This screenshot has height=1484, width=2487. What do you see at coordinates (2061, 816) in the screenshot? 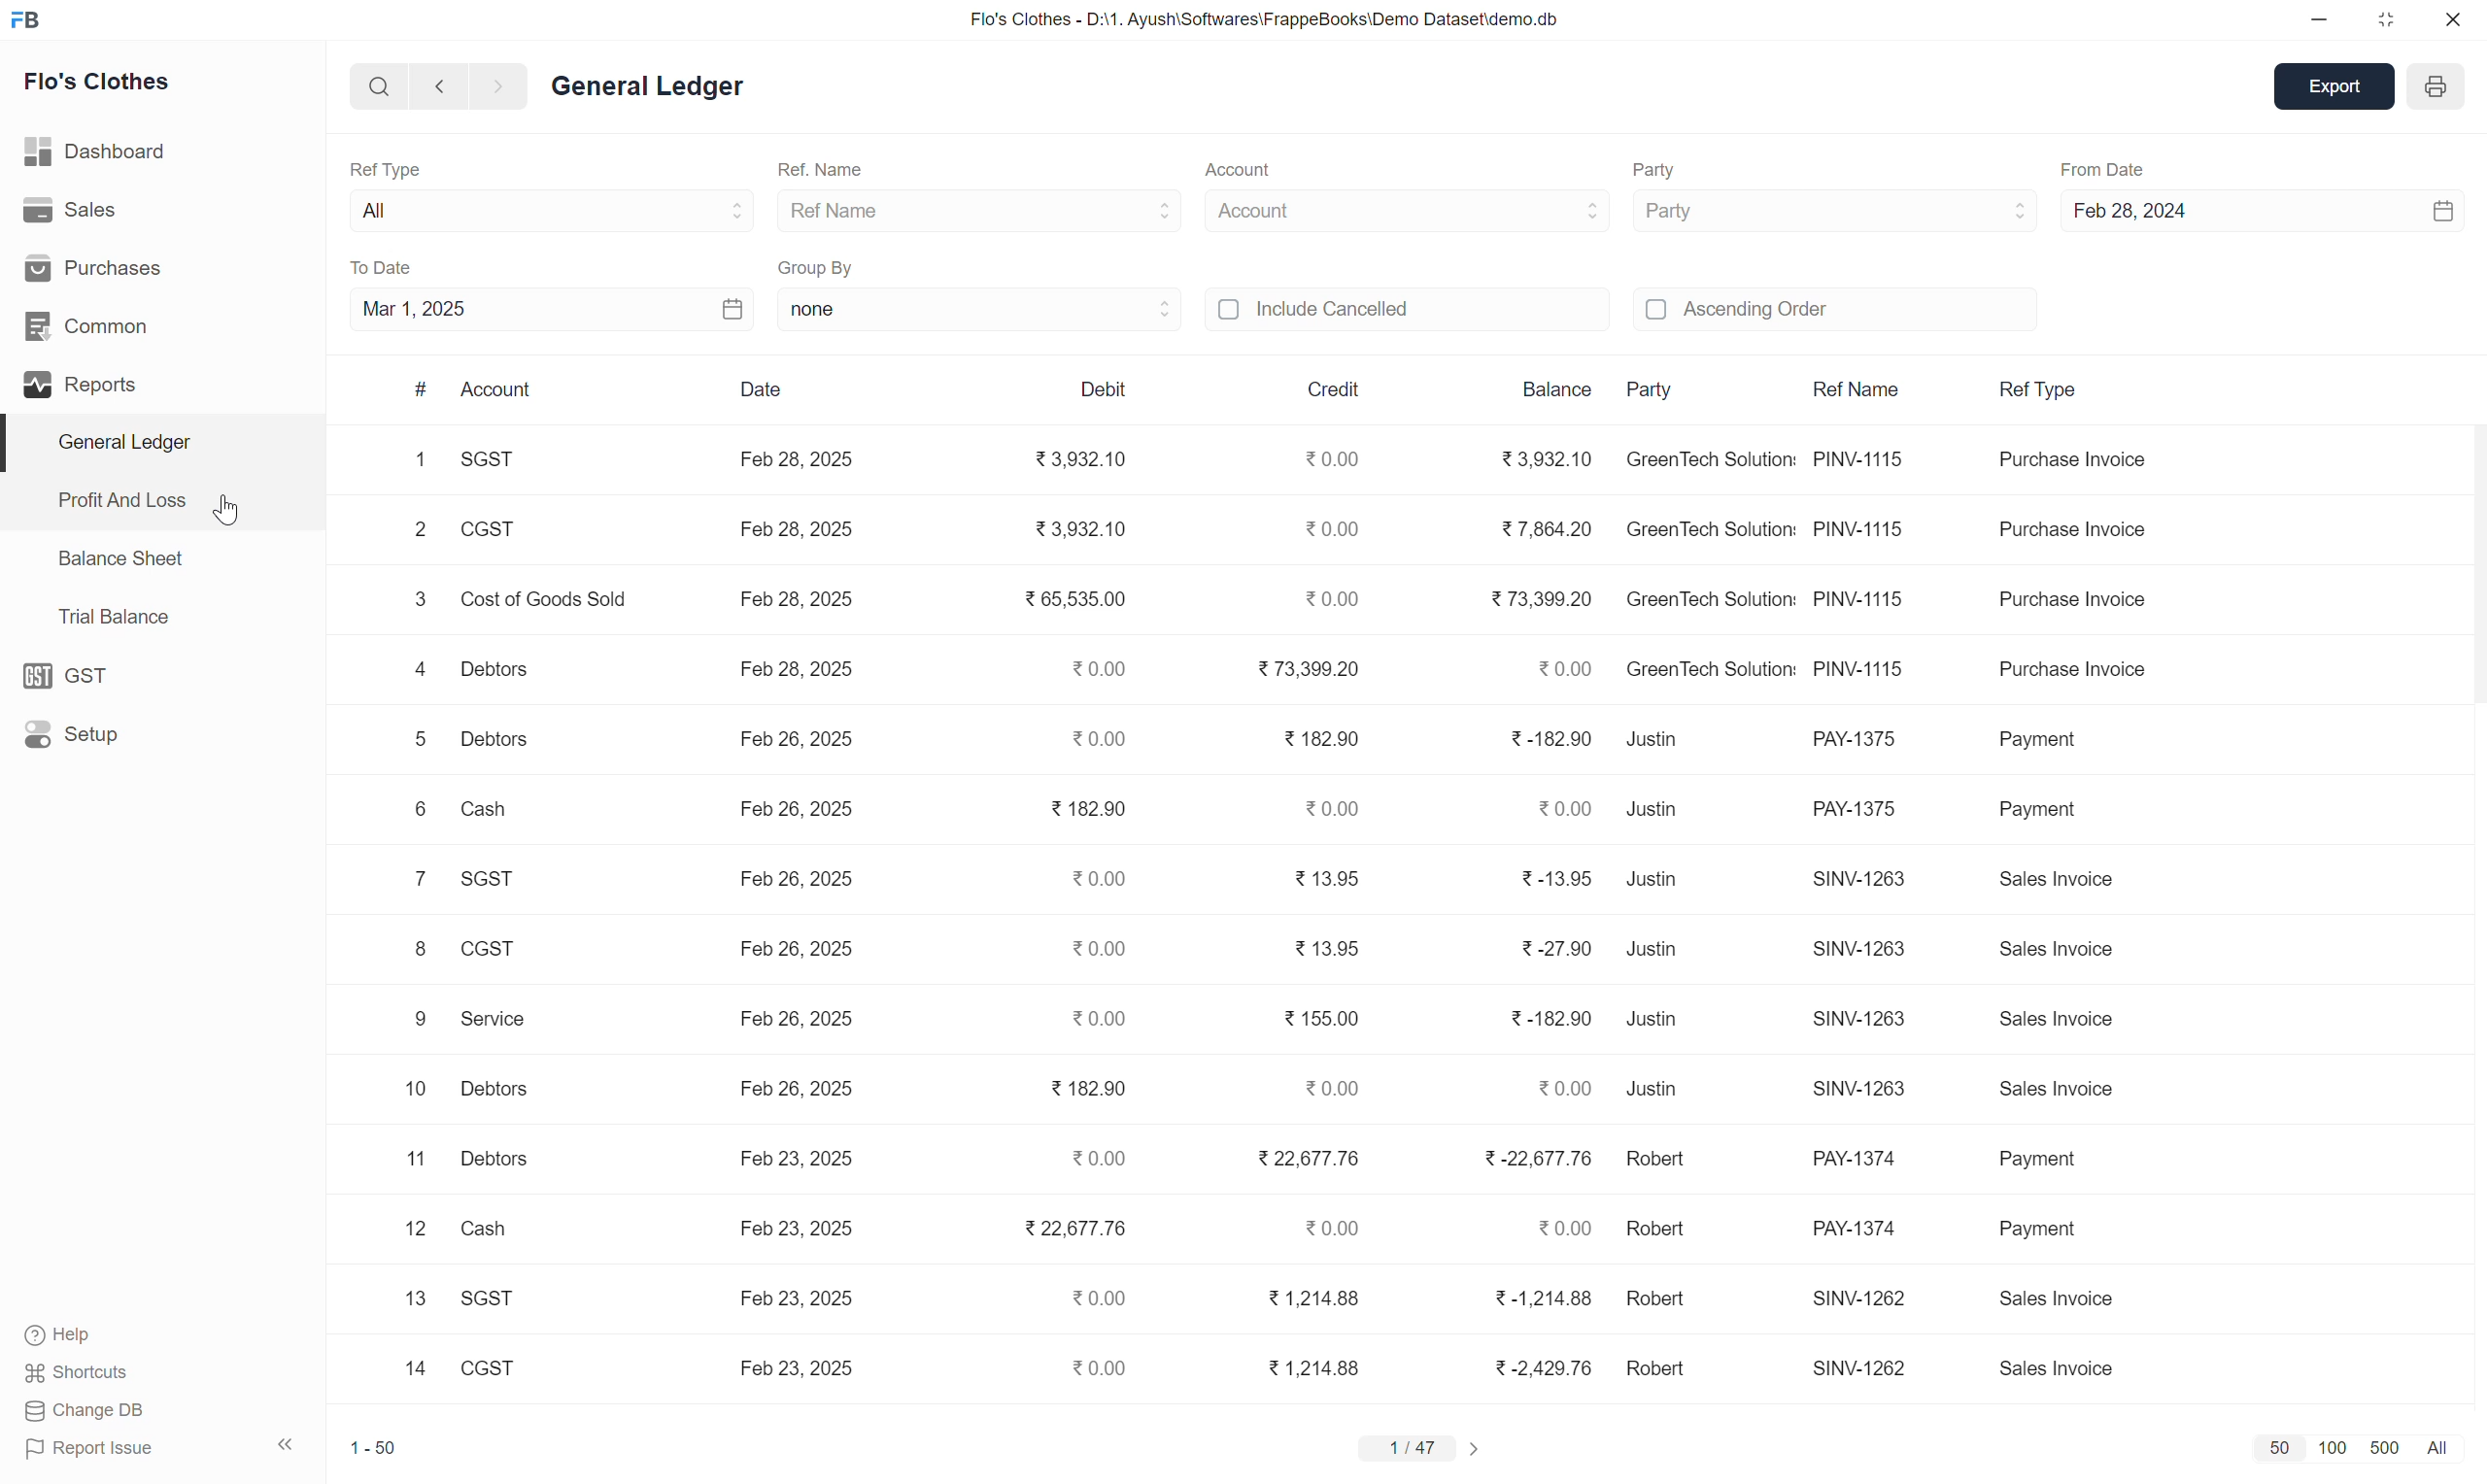
I see `Payment` at bounding box center [2061, 816].